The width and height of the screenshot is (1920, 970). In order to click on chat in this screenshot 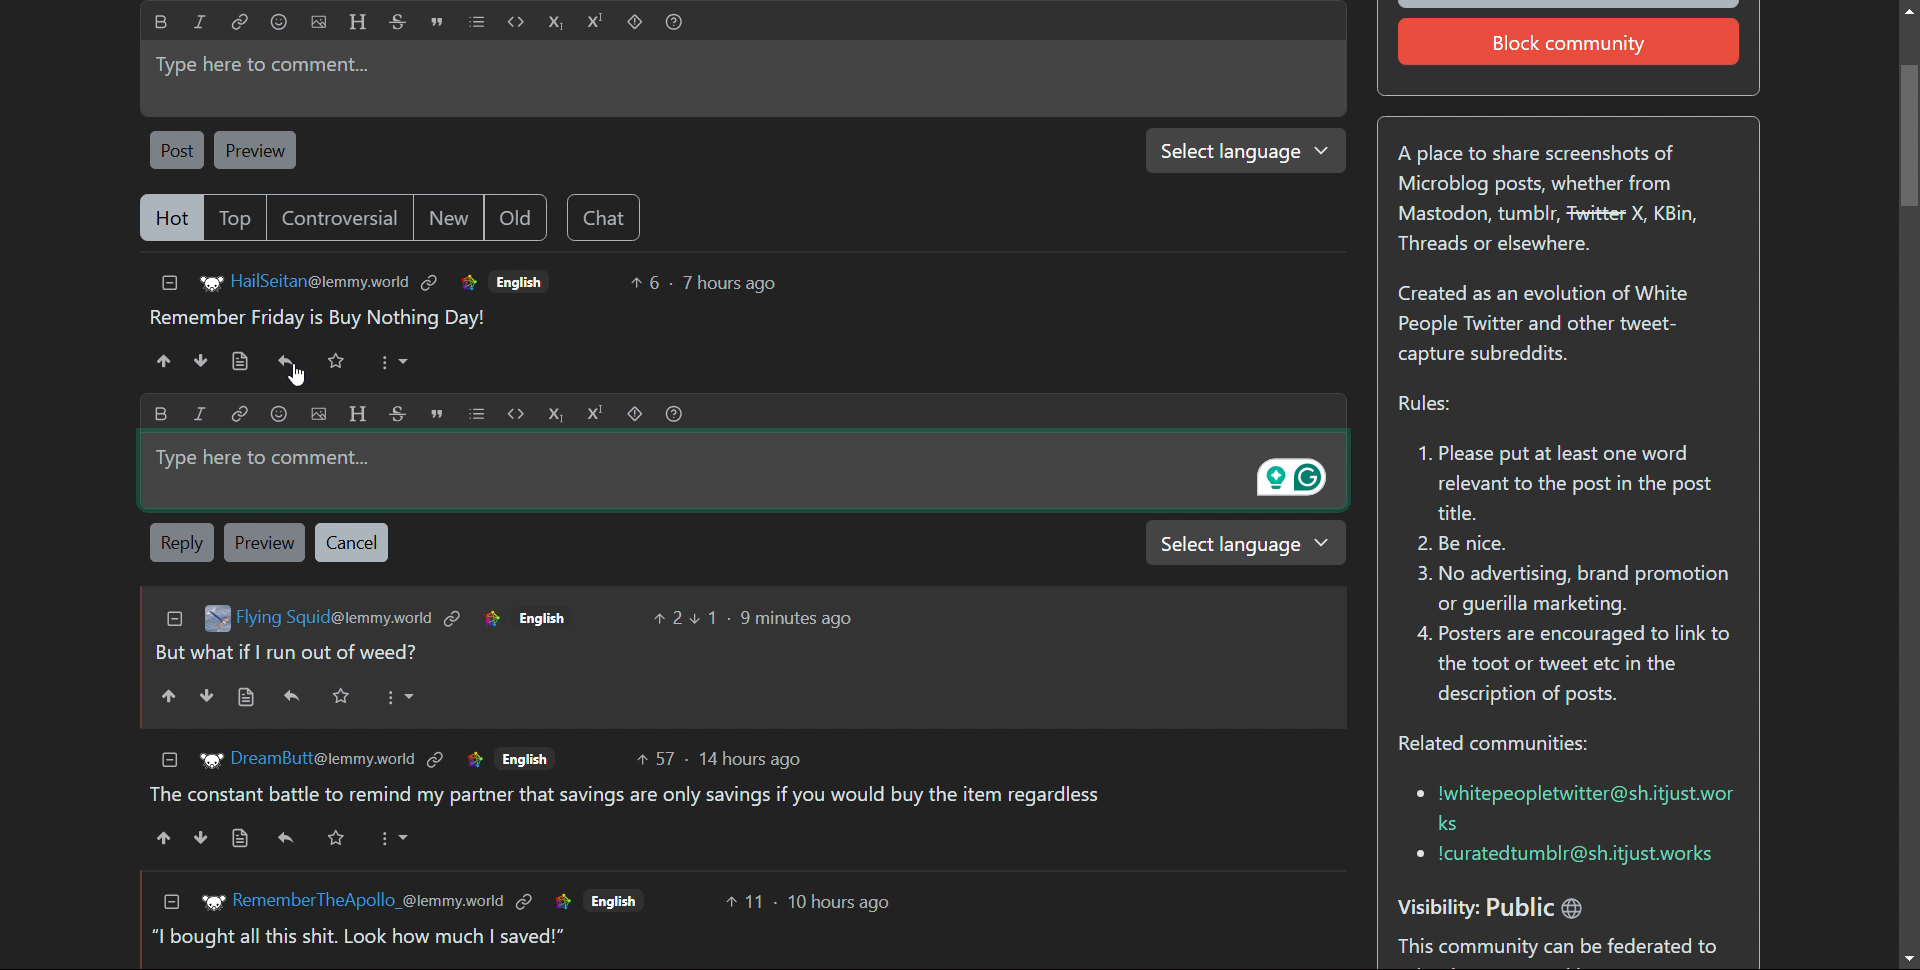, I will do `click(603, 218)`.